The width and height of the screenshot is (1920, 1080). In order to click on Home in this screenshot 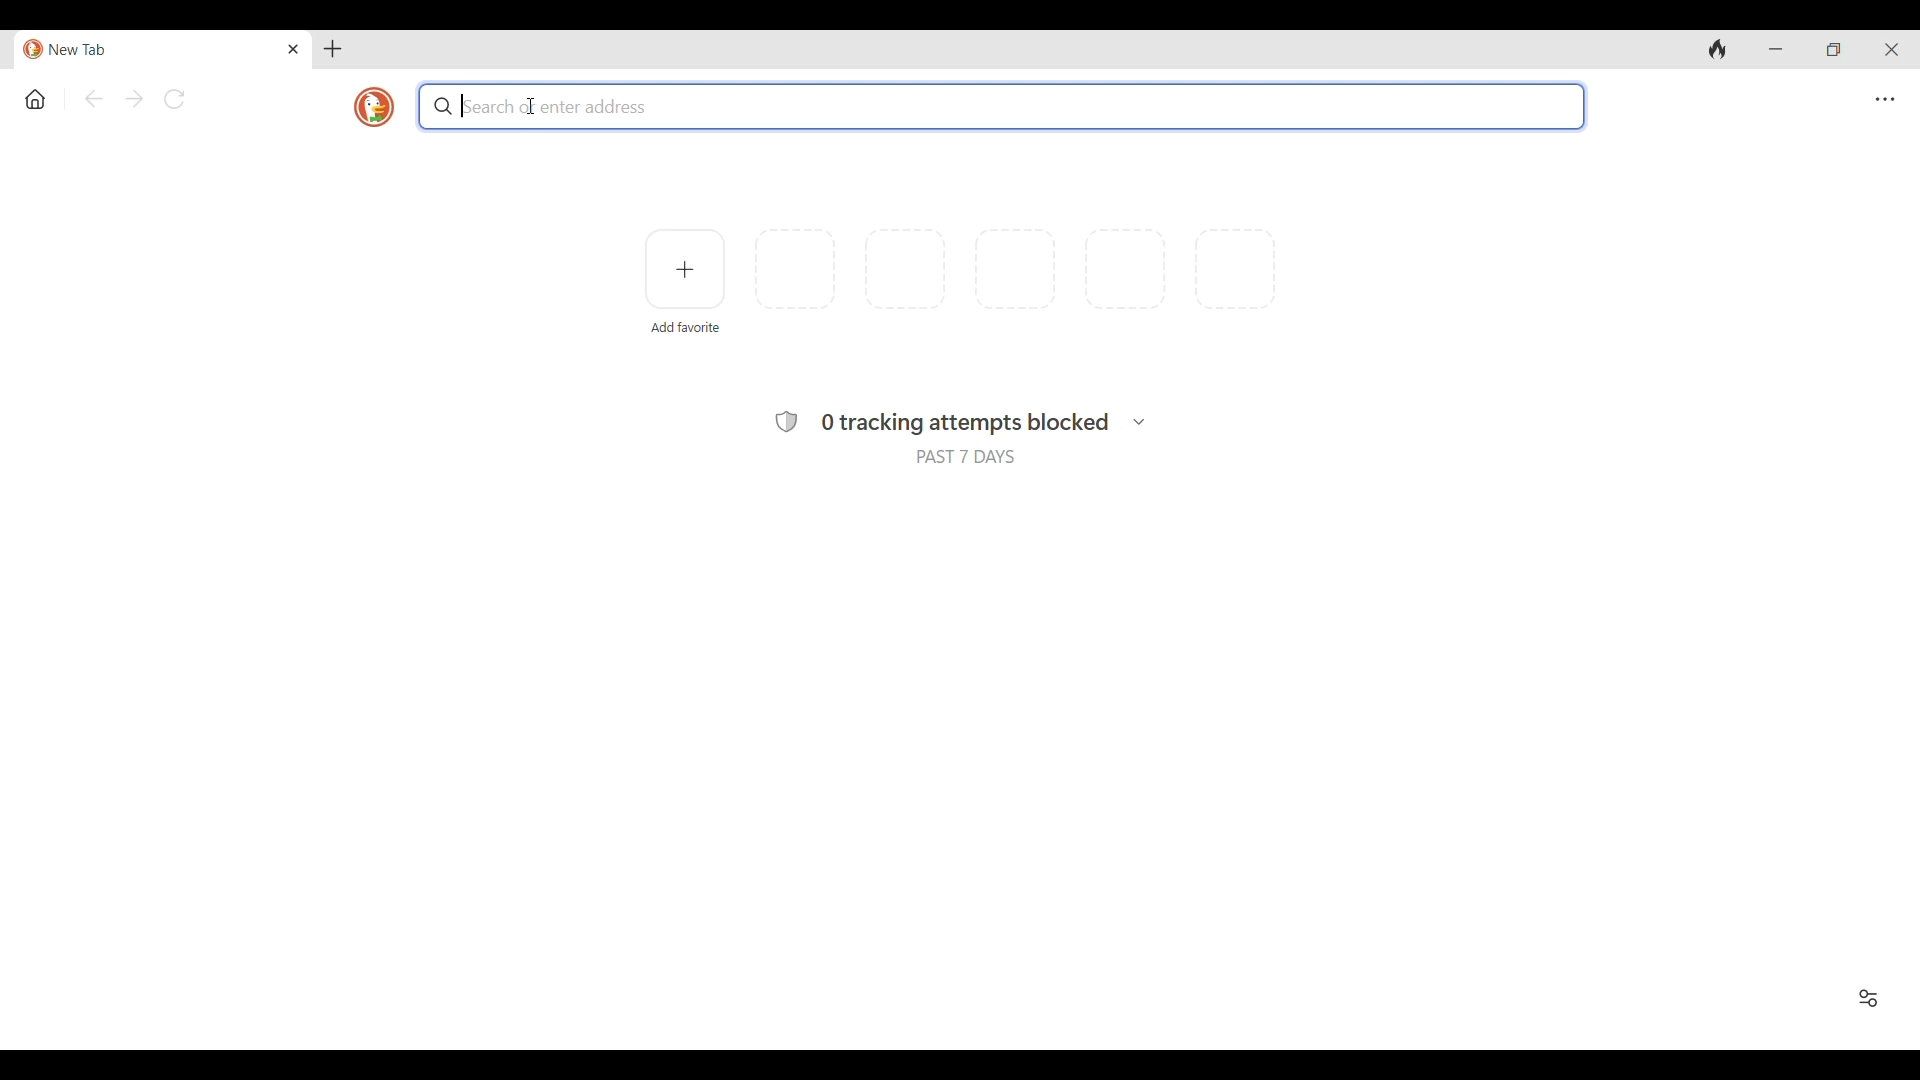, I will do `click(36, 99)`.